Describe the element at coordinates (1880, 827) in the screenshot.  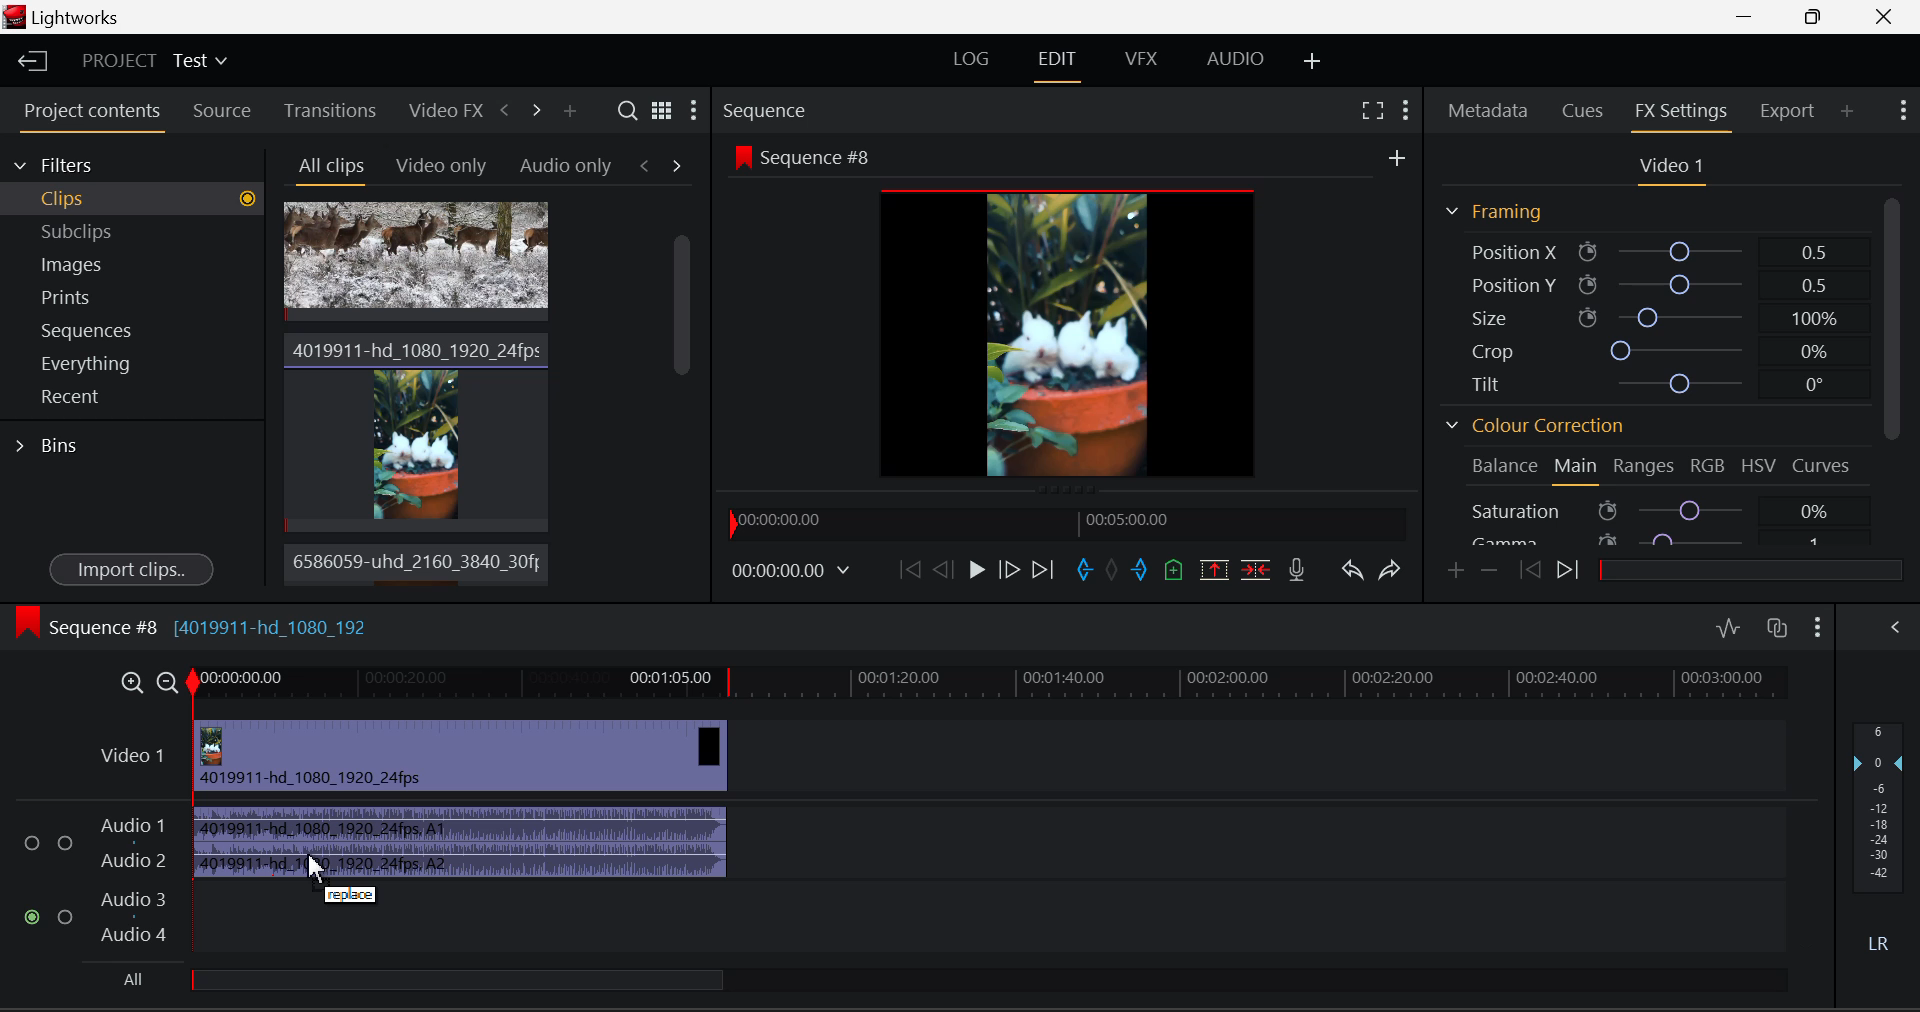
I see `Decibel Level` at that location.